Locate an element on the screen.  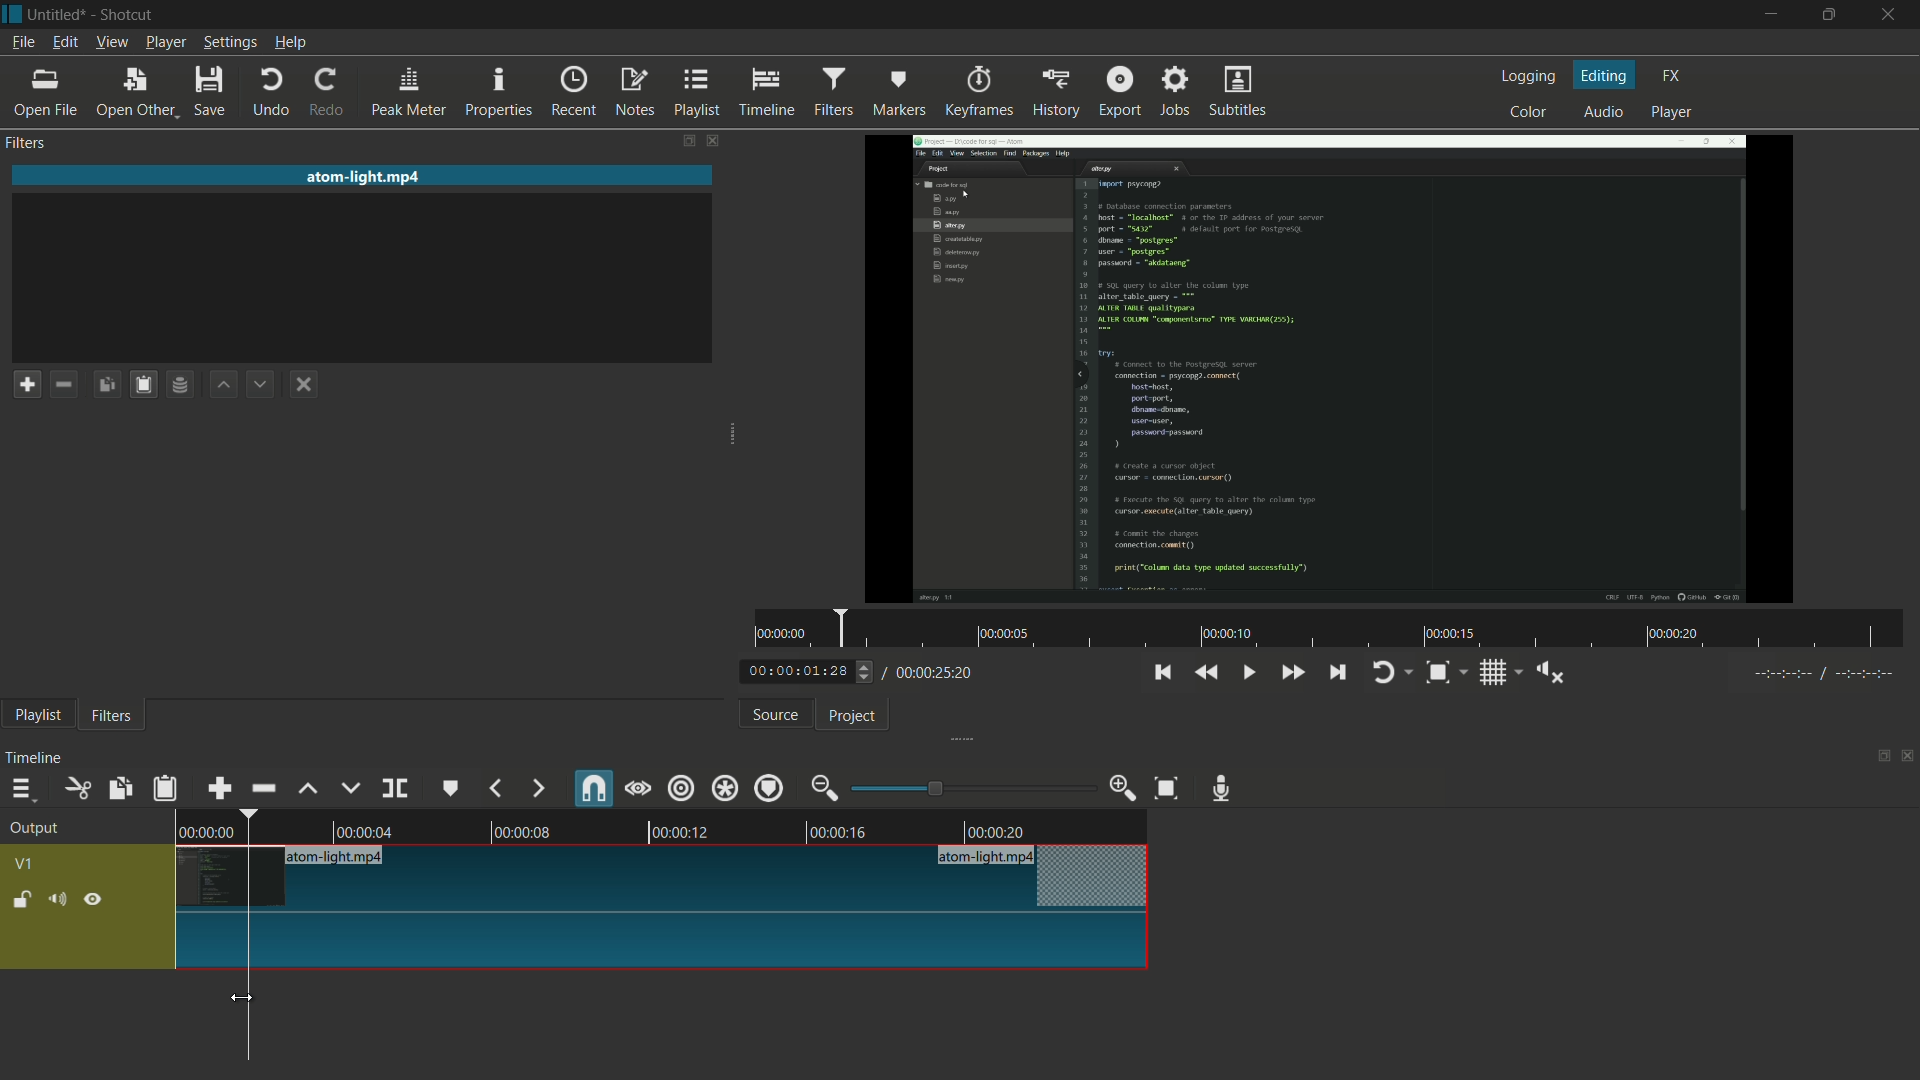
video in timeline is located at coordinates (665, 824).